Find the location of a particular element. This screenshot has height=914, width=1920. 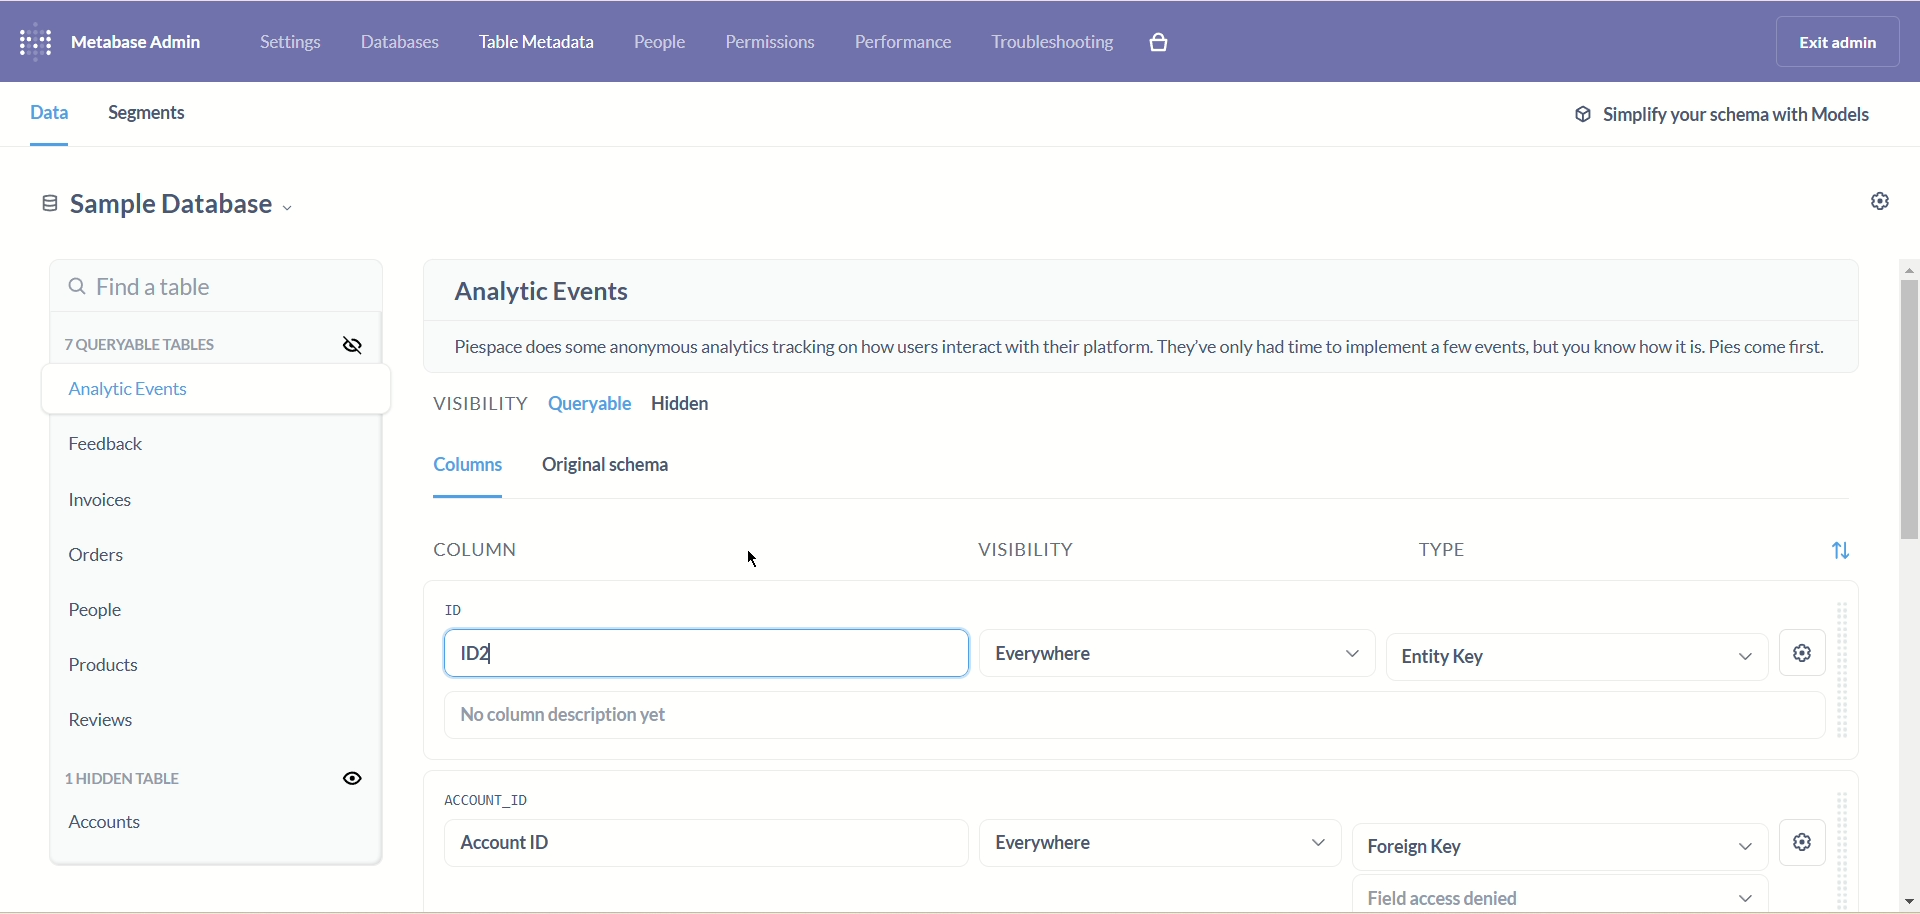

Columns is located at coordinates (471, 474).